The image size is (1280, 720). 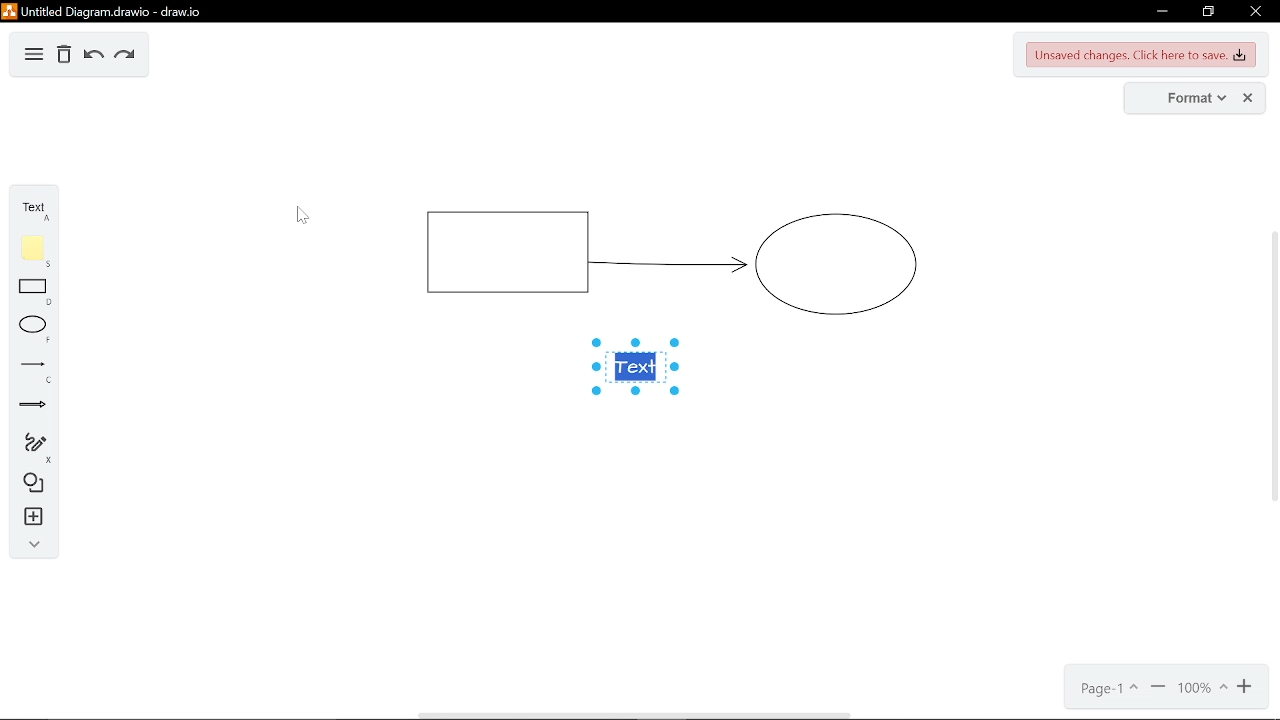 I want to click on lines, so click(x=34, y=371).